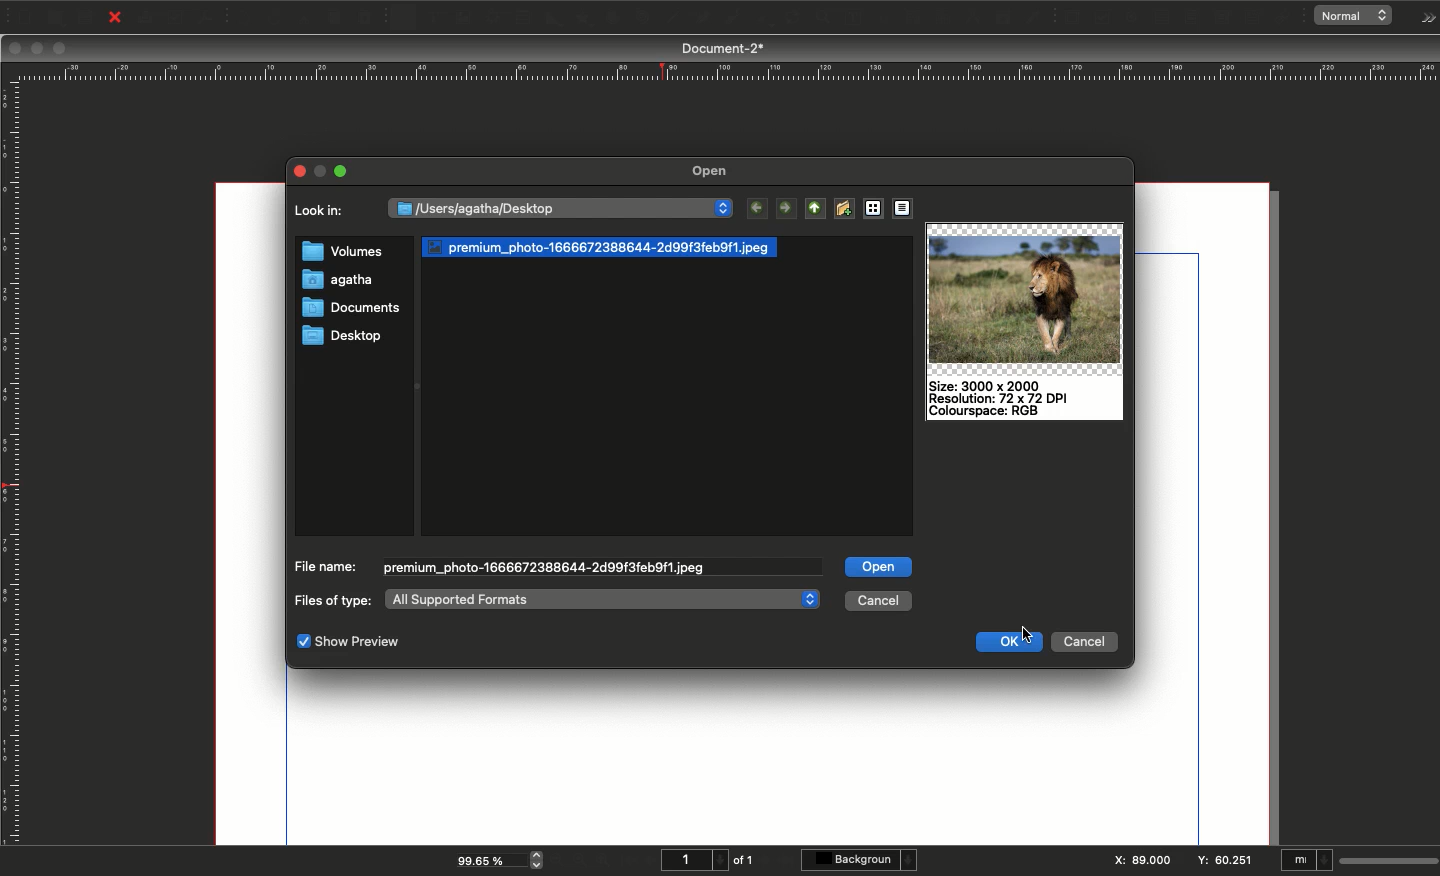  What do you see at coordinates (879, 600) in the screenshot?
I see `Cancel` at bounding box center [879, 600].